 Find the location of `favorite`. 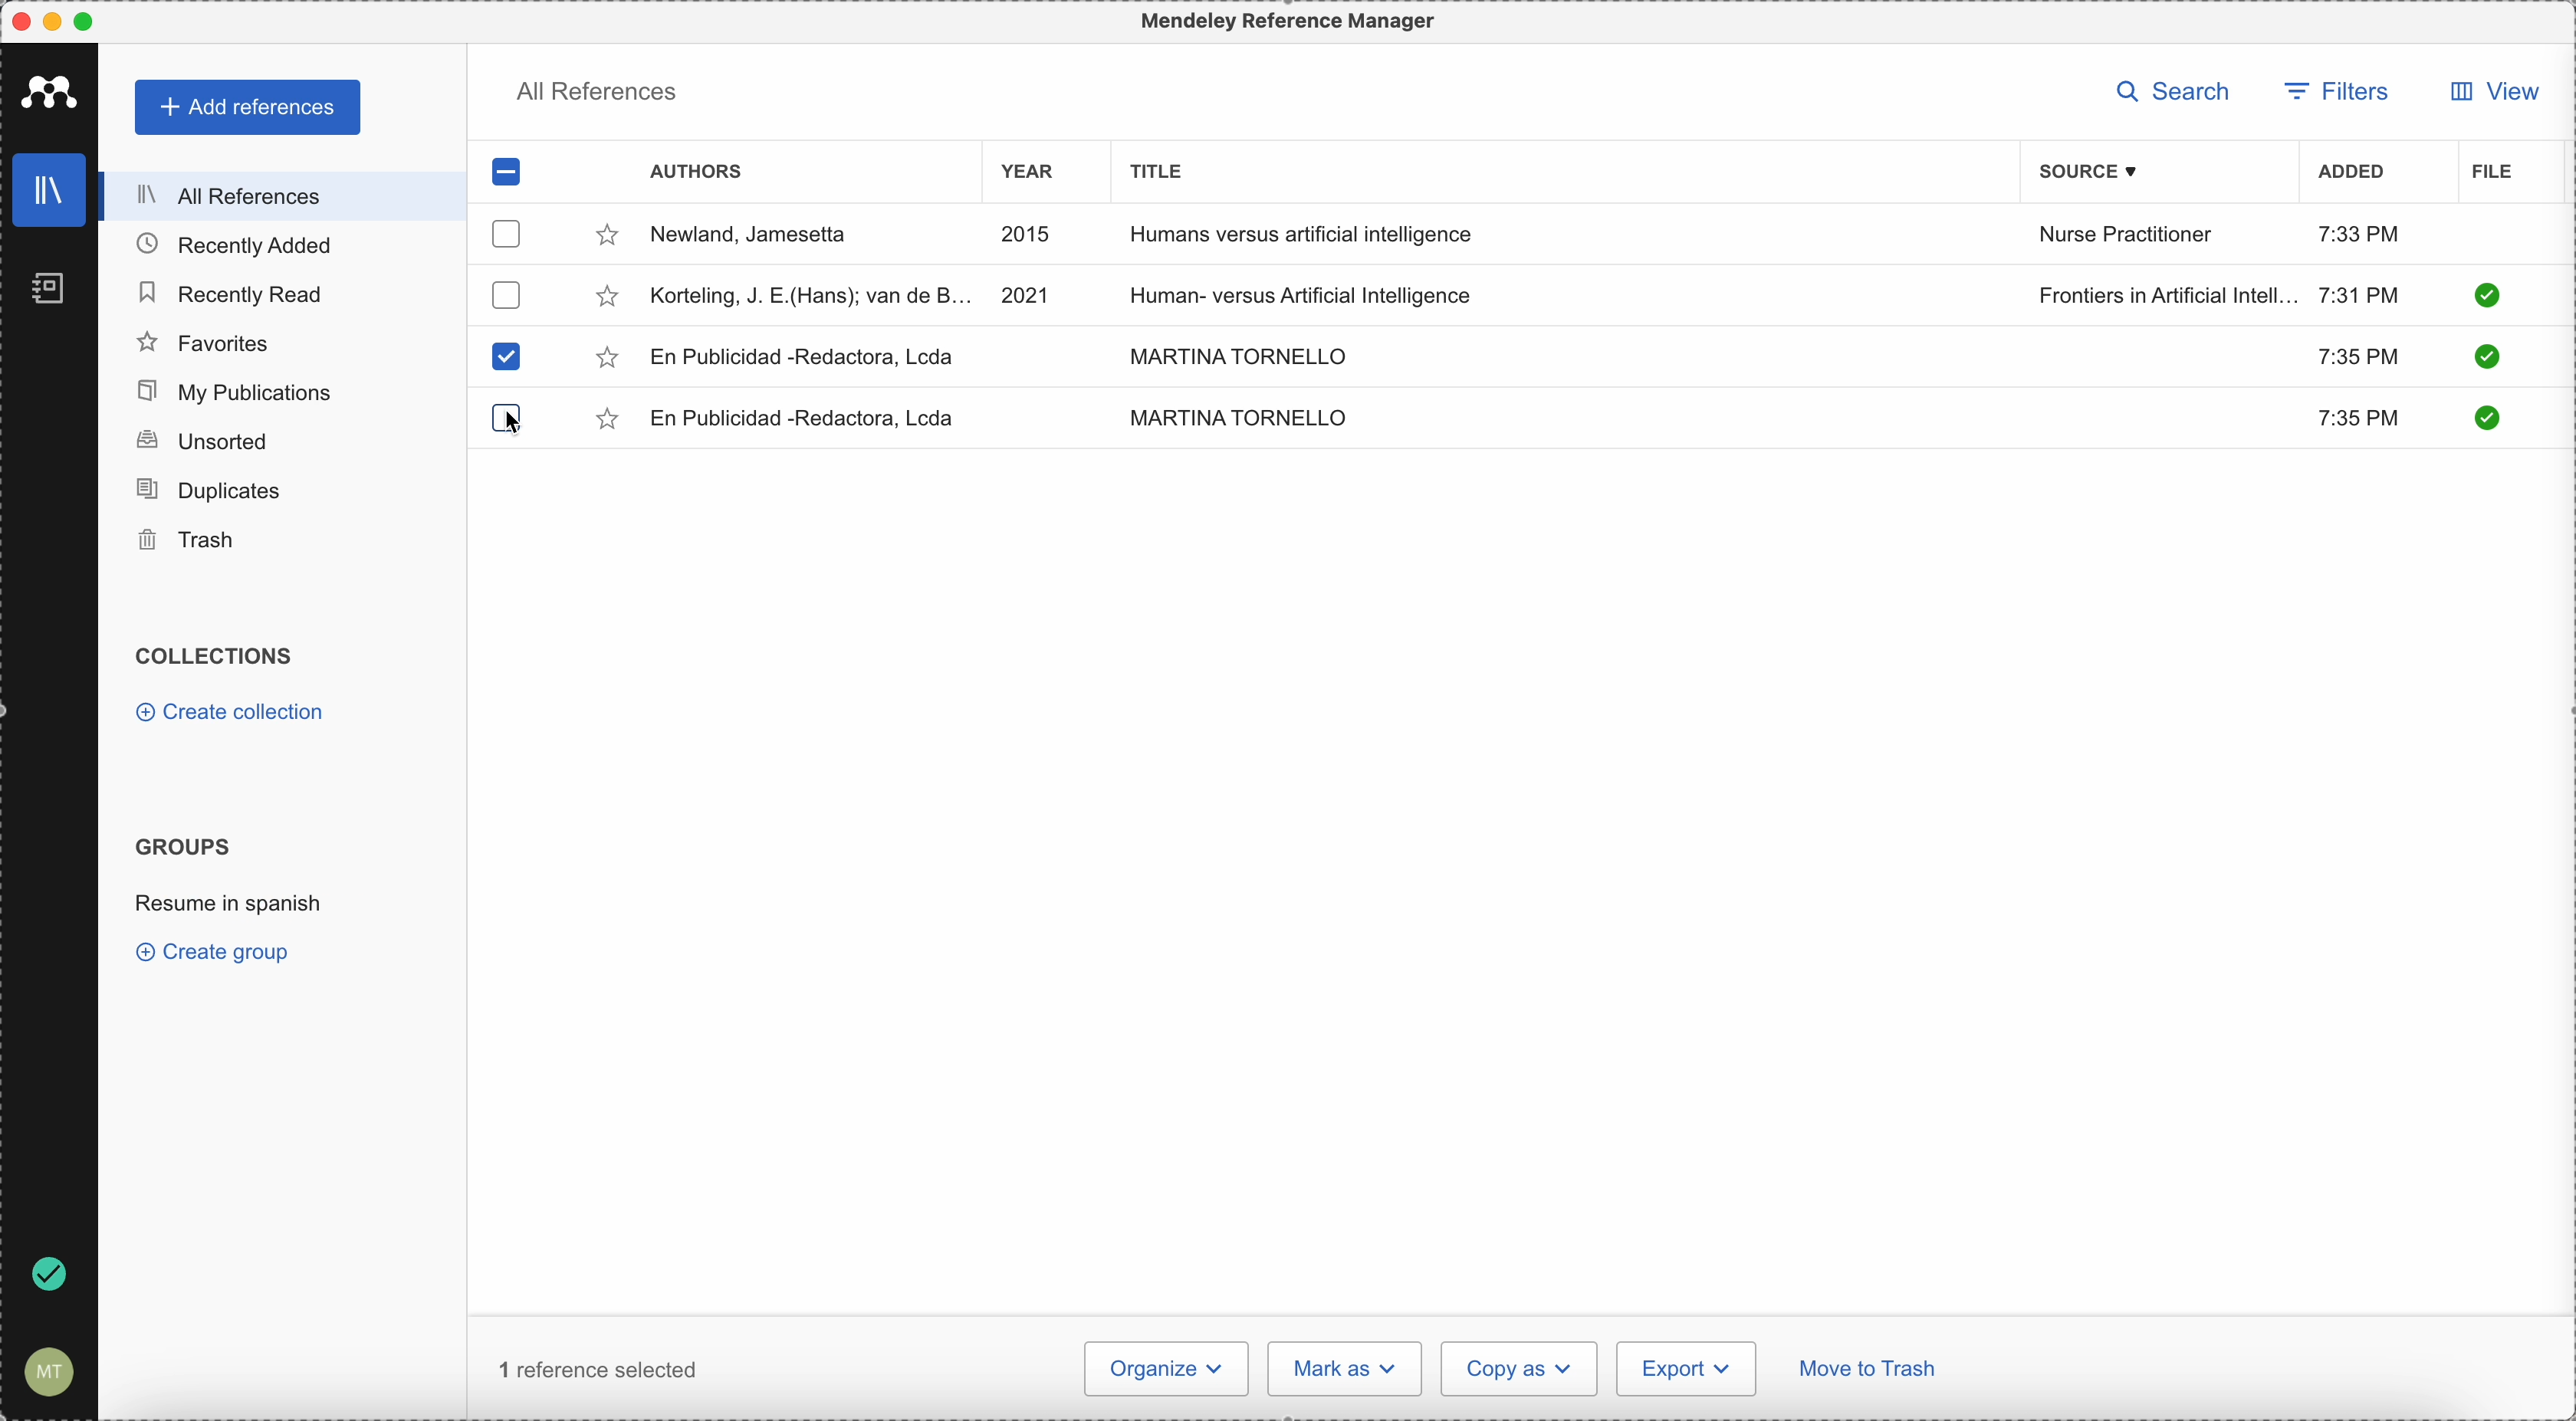

favorite is located at coordinates (606, 359).